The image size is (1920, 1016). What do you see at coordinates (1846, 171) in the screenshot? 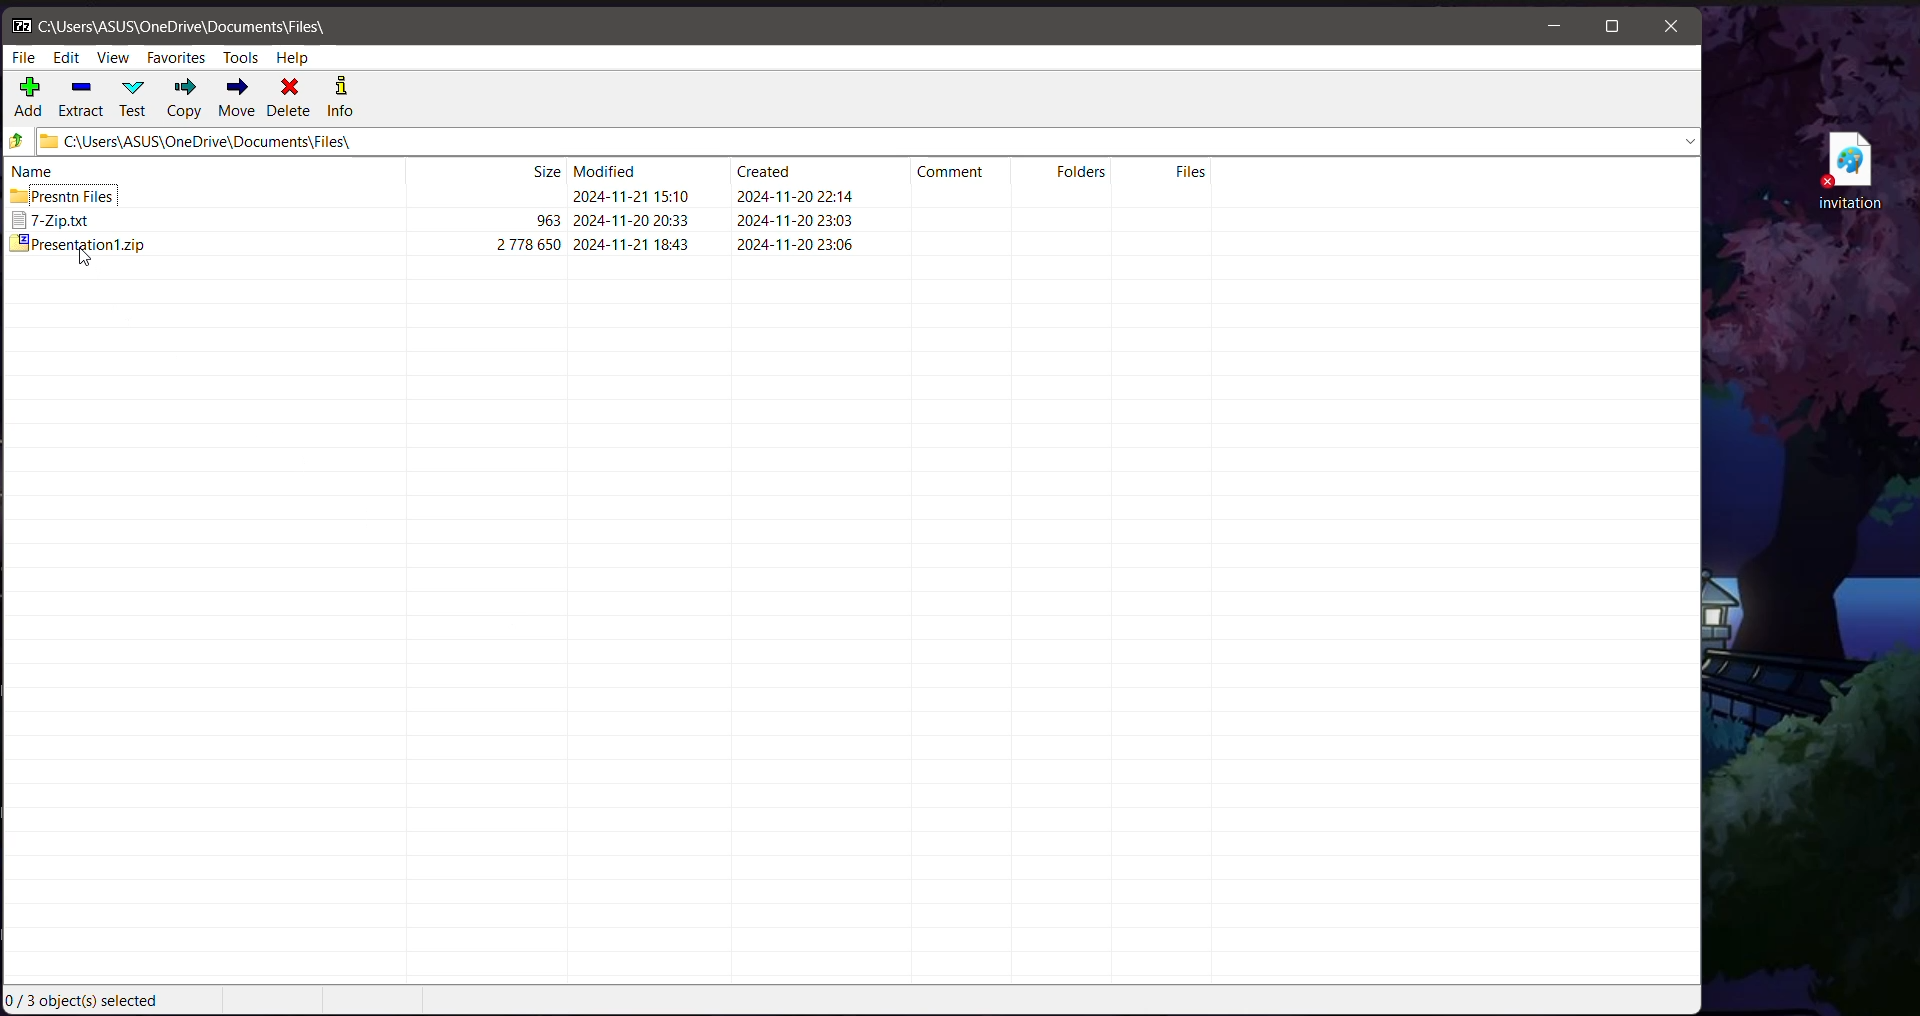
I see `File on Desktop` at bounding box center [1846, 171].